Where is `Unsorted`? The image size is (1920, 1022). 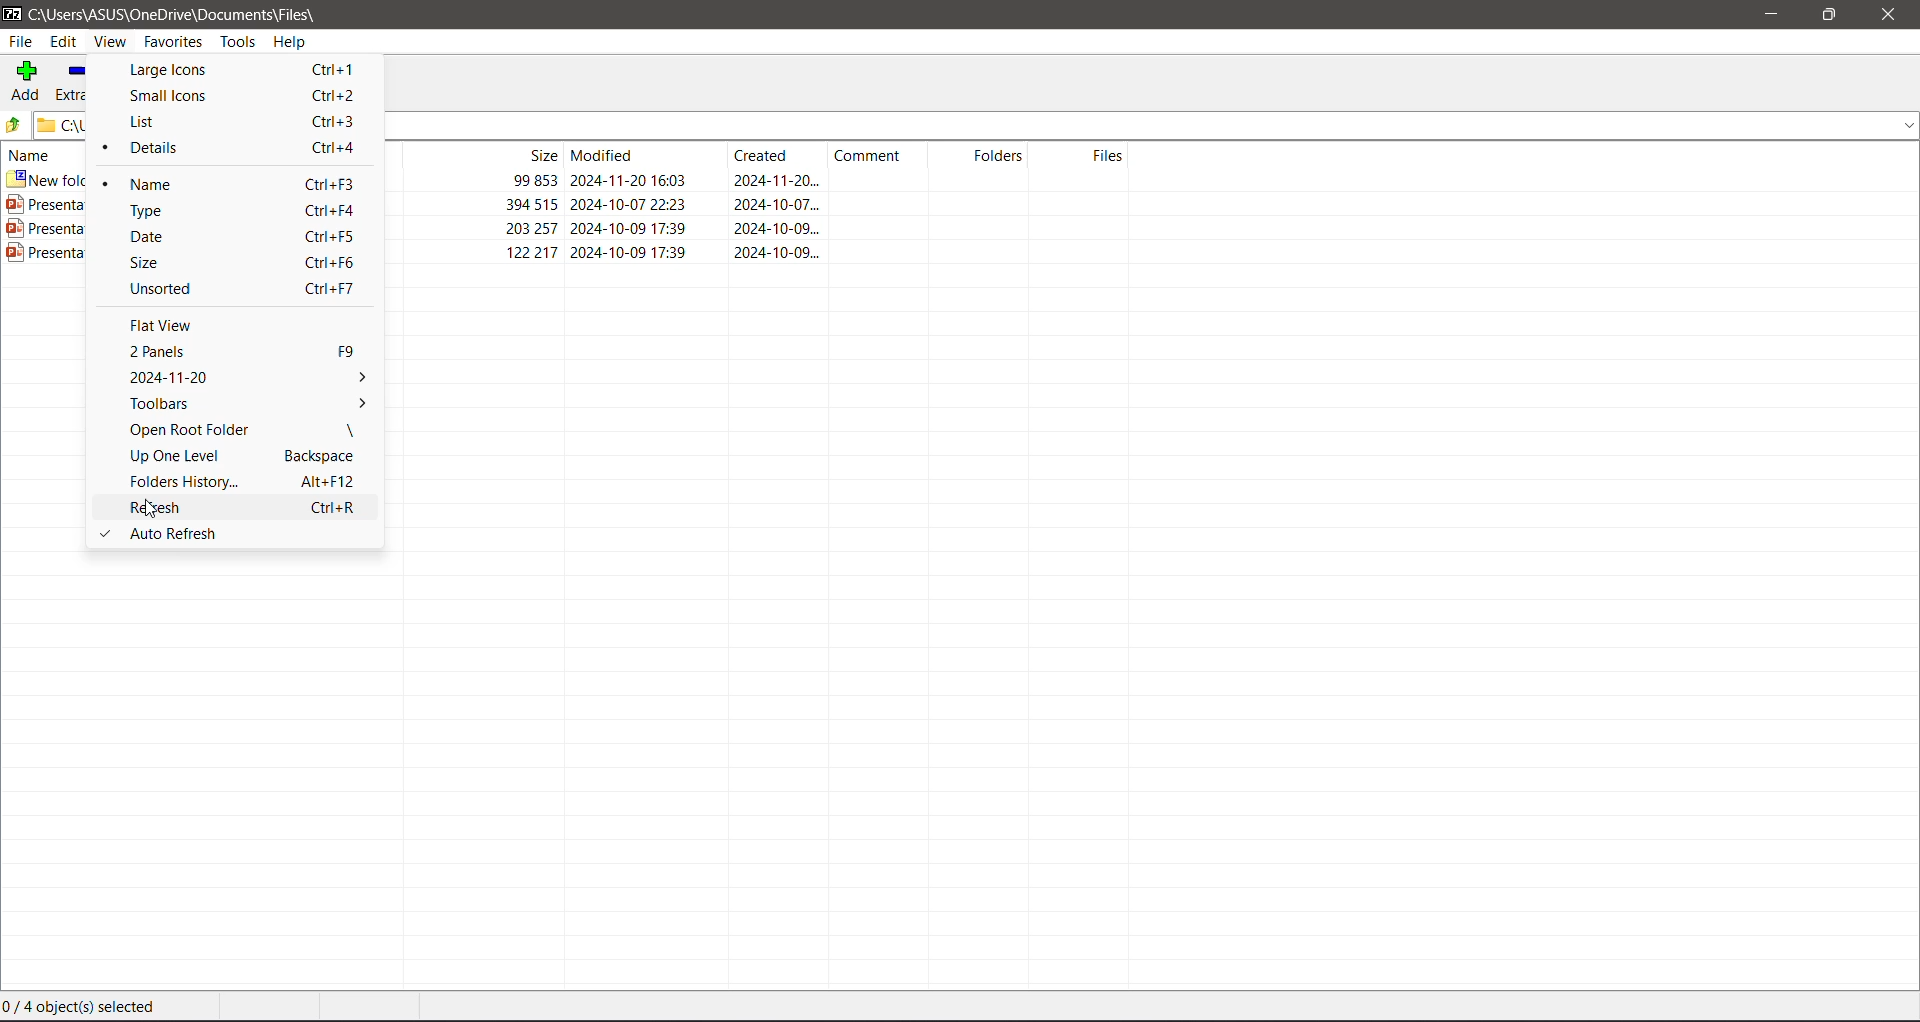
Unsorted is located at coordinates (186, 287).